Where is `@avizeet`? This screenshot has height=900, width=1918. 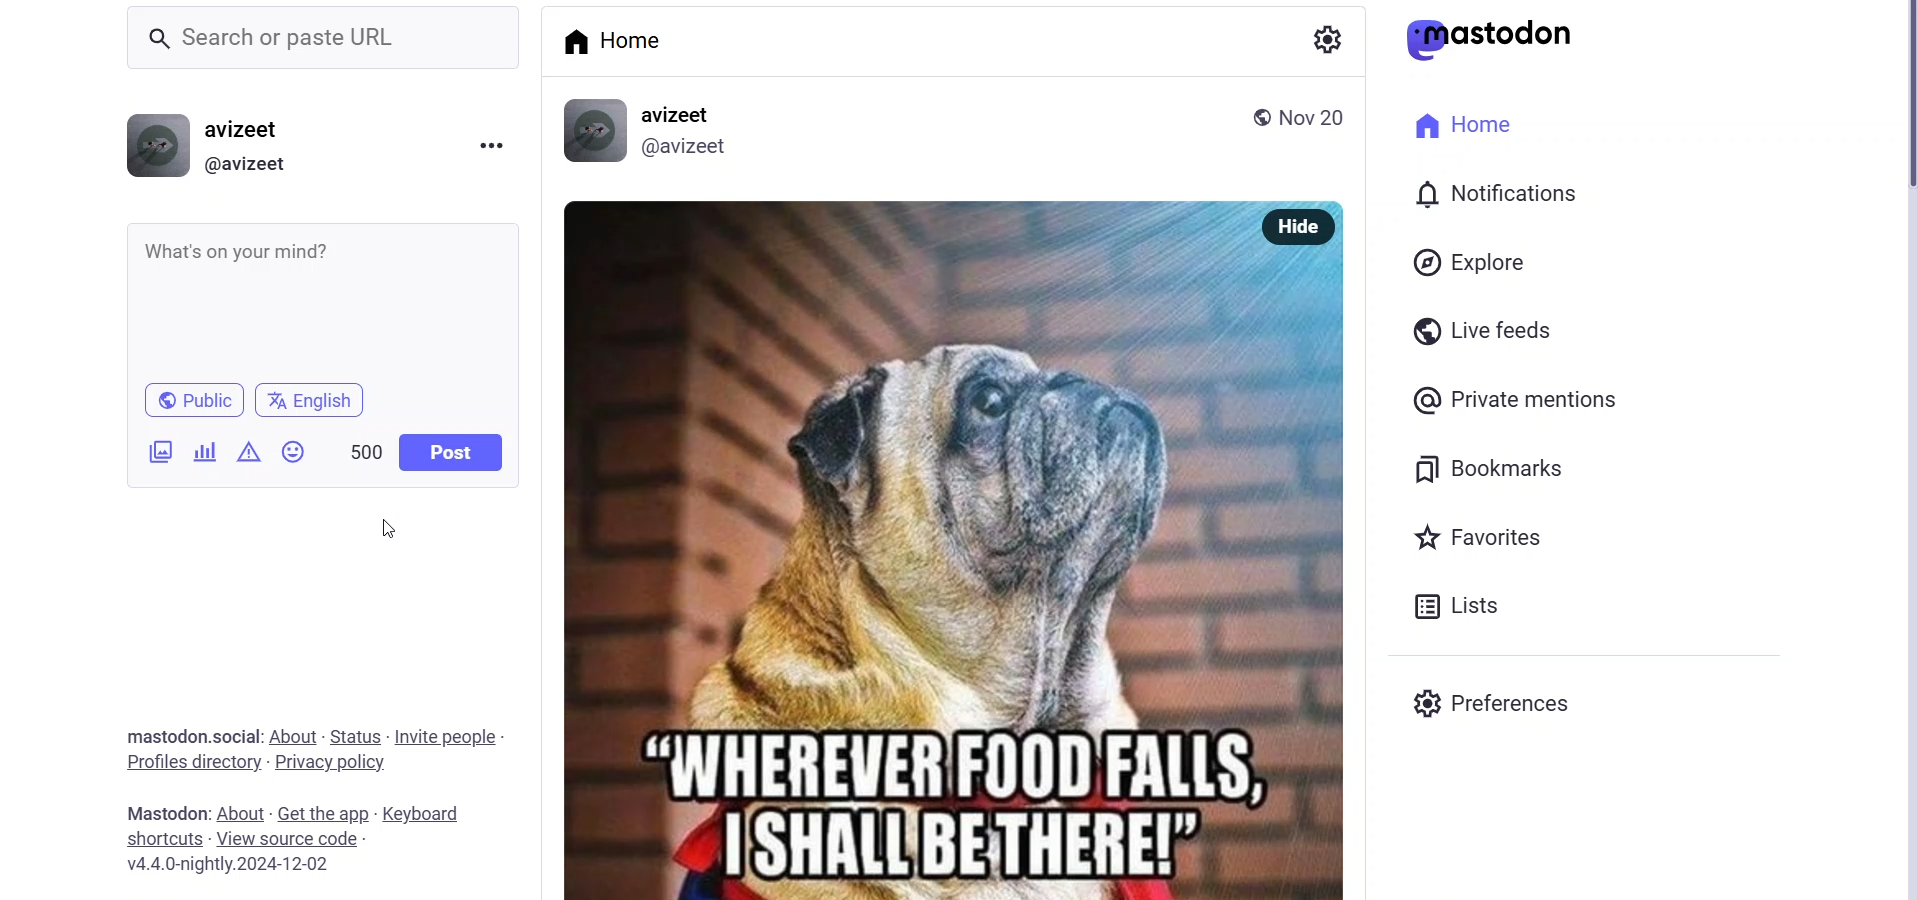 @avizeet is located at coordinates (688, 147).